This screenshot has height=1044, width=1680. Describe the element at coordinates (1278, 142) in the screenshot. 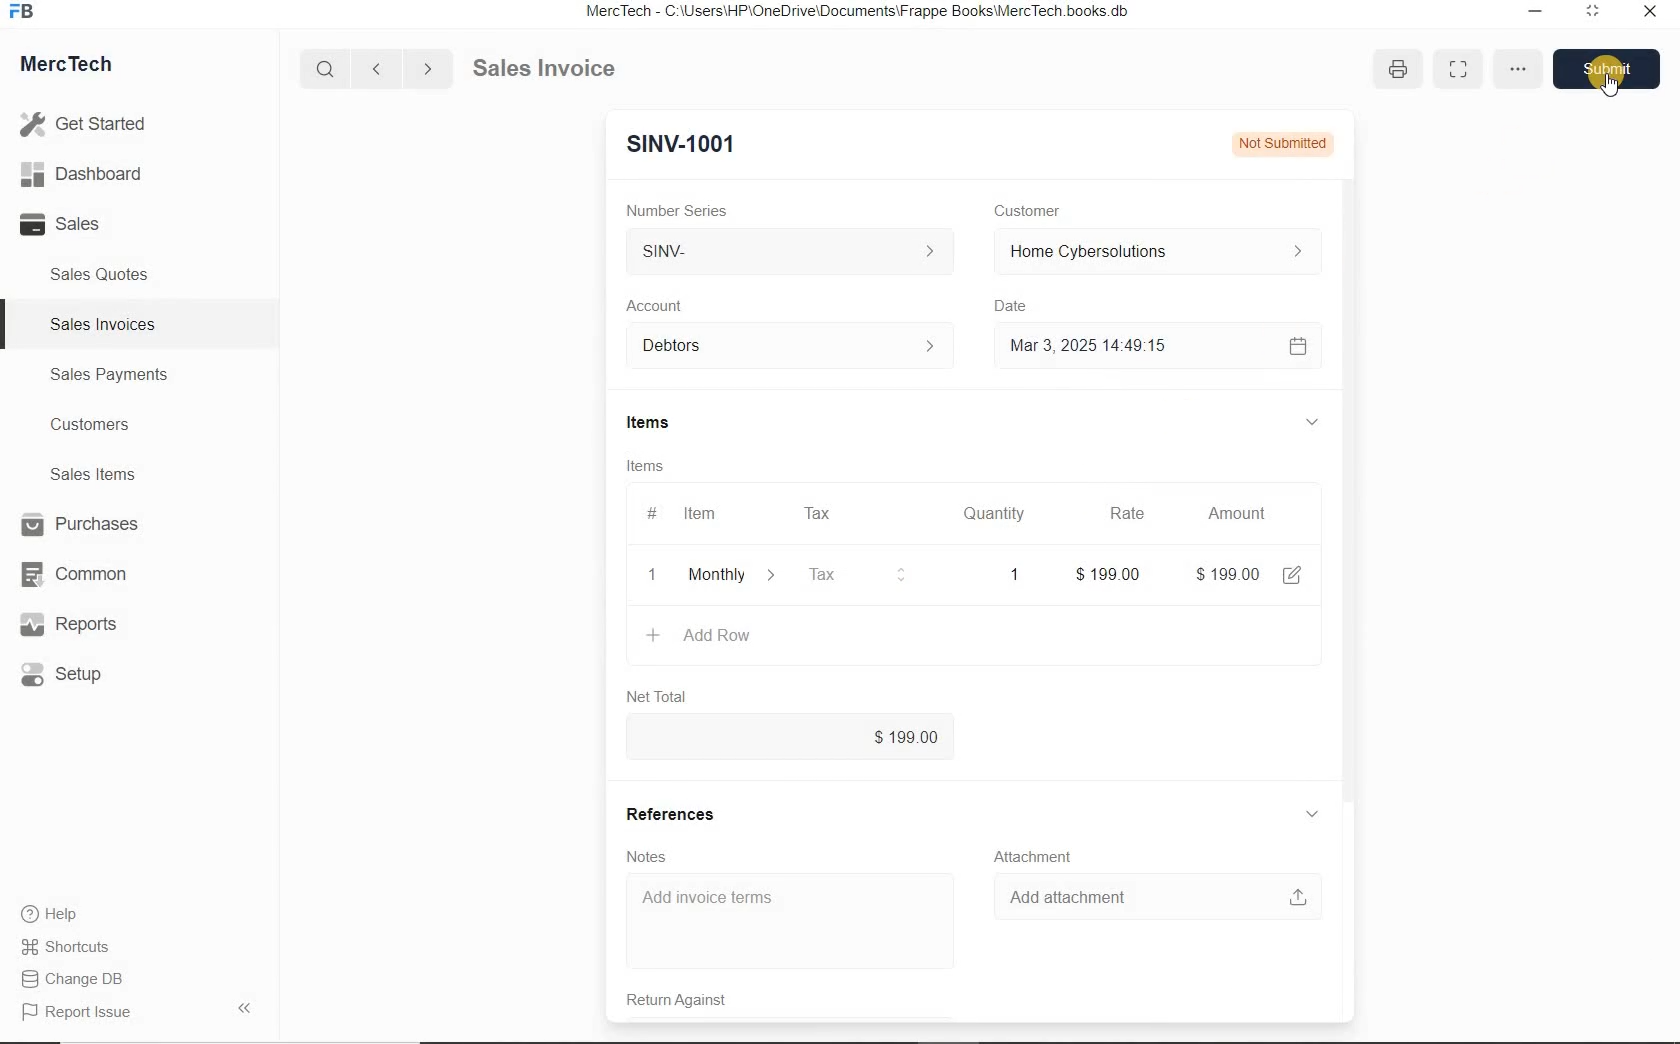

I see `Not submitted` at that location.